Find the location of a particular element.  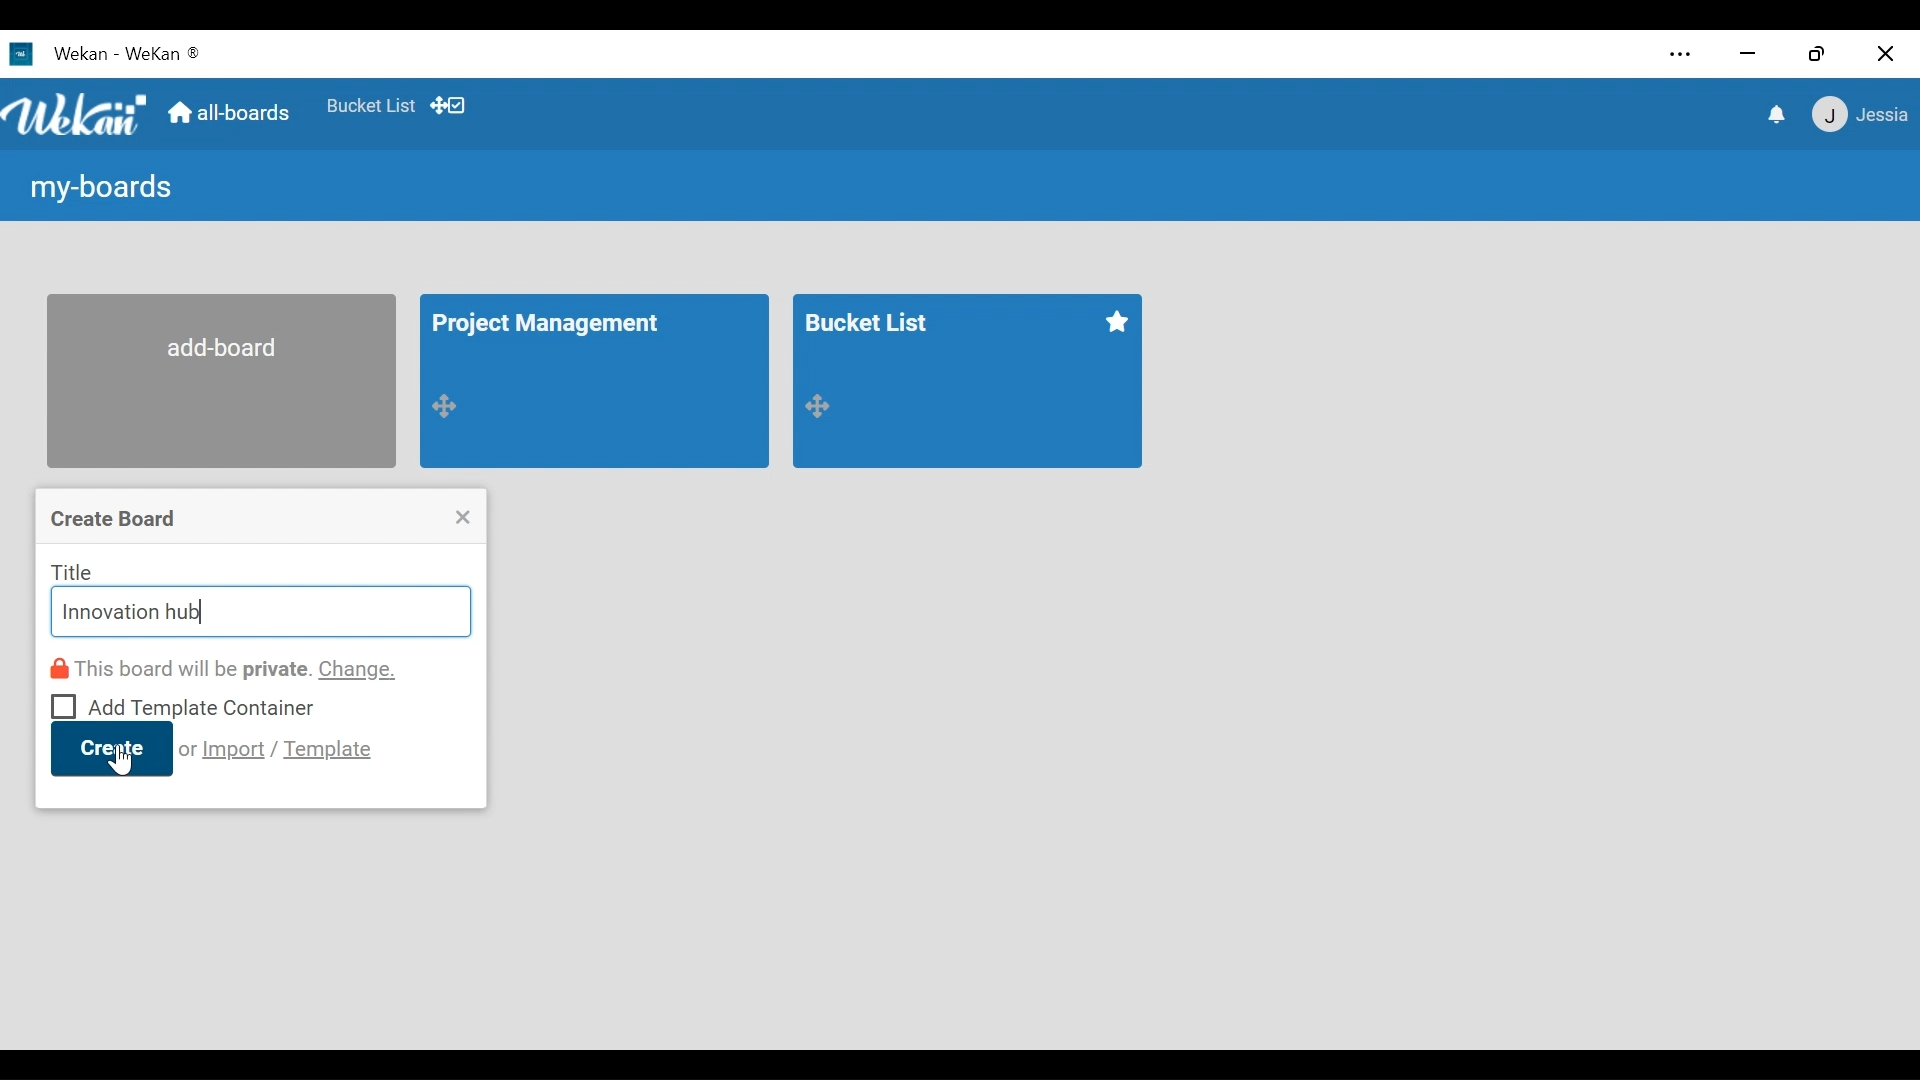

Wekan is located at coordinates (164, 53).